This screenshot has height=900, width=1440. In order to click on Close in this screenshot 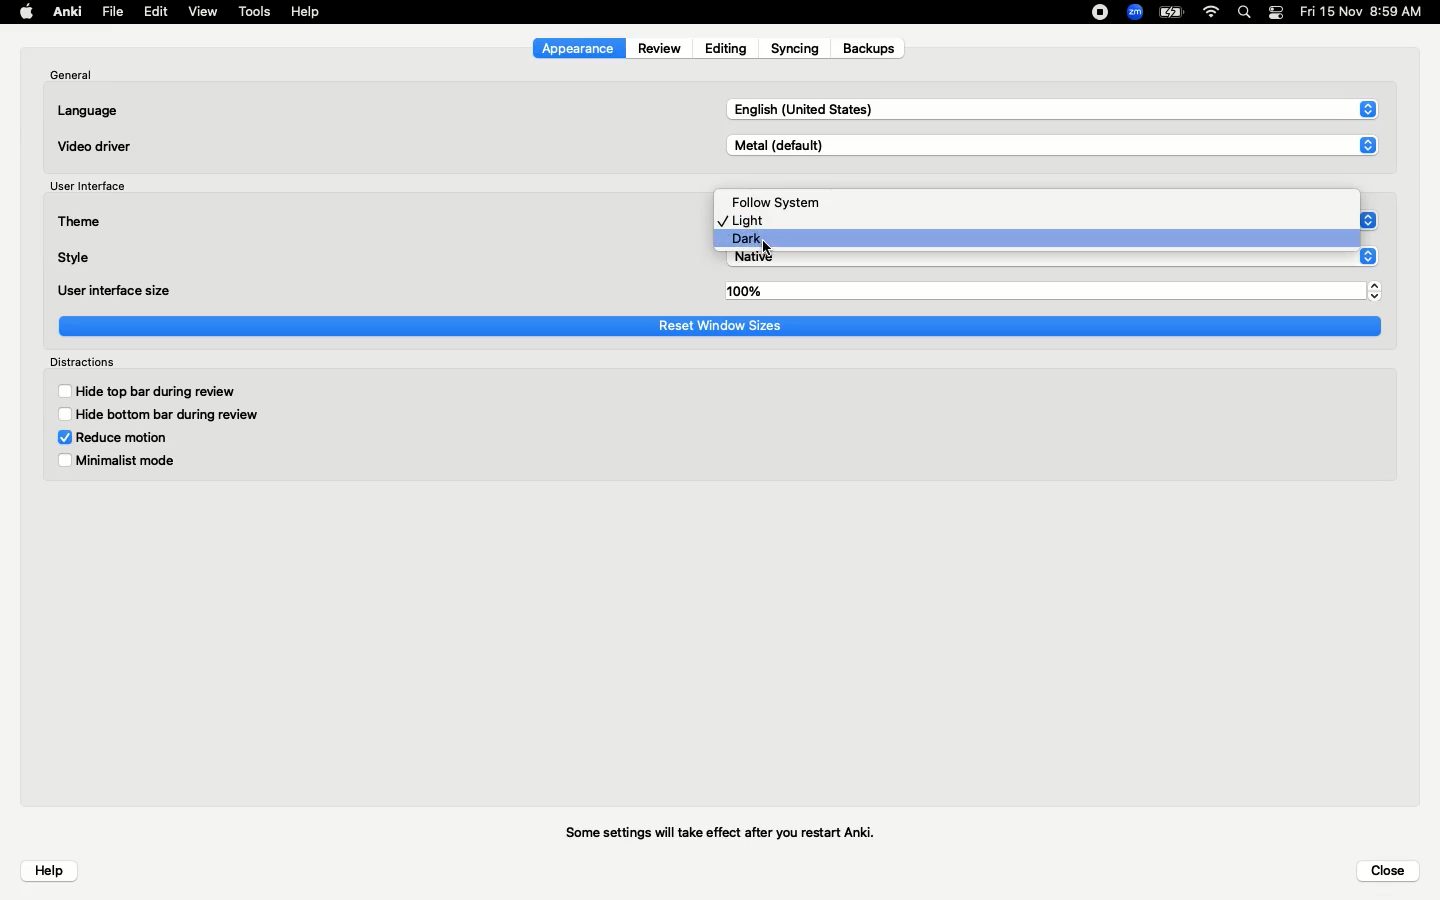, I will do `click(1392, 871)`.